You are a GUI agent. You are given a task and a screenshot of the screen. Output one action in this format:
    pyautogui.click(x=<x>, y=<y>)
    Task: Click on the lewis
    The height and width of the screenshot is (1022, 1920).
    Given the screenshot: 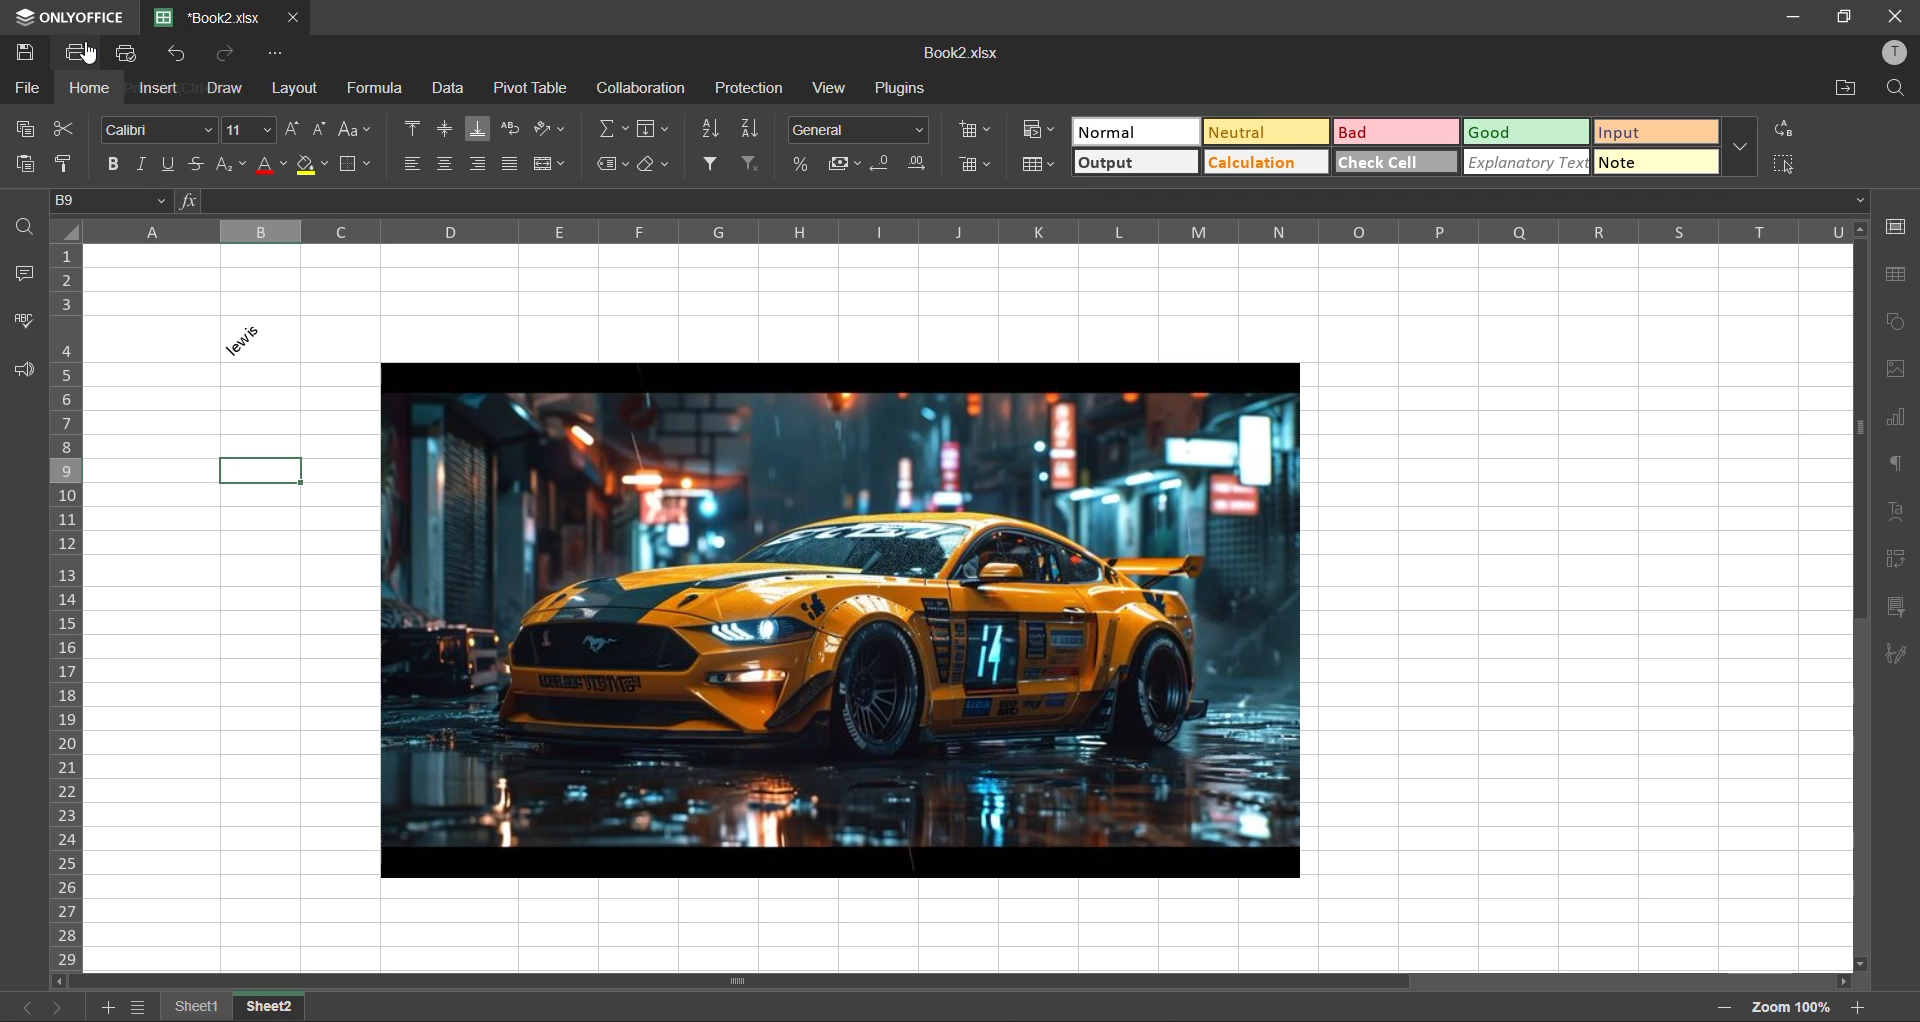 What is the action you would take?
    pyautogui.click(x=260, y=339)
    